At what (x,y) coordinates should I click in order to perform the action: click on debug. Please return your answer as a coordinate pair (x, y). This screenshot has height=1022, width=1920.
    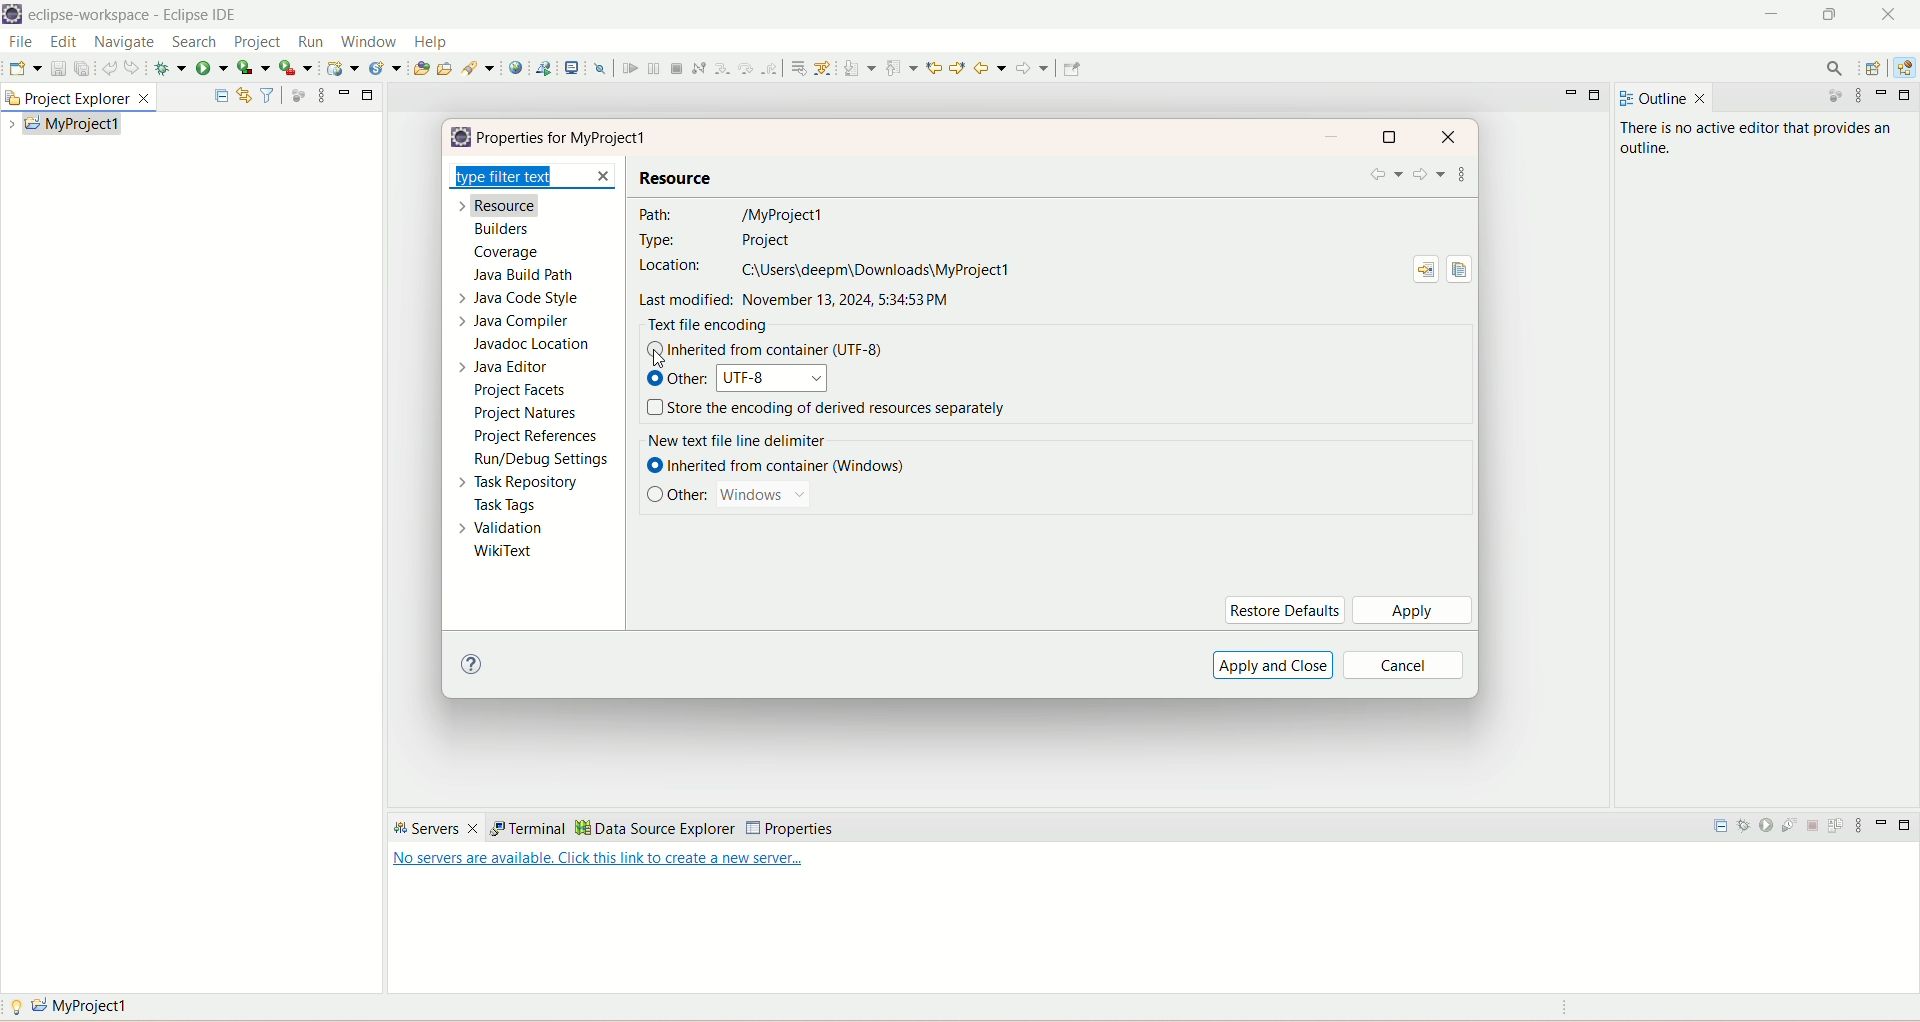
    Looking at the image, I should click on (172, 68).